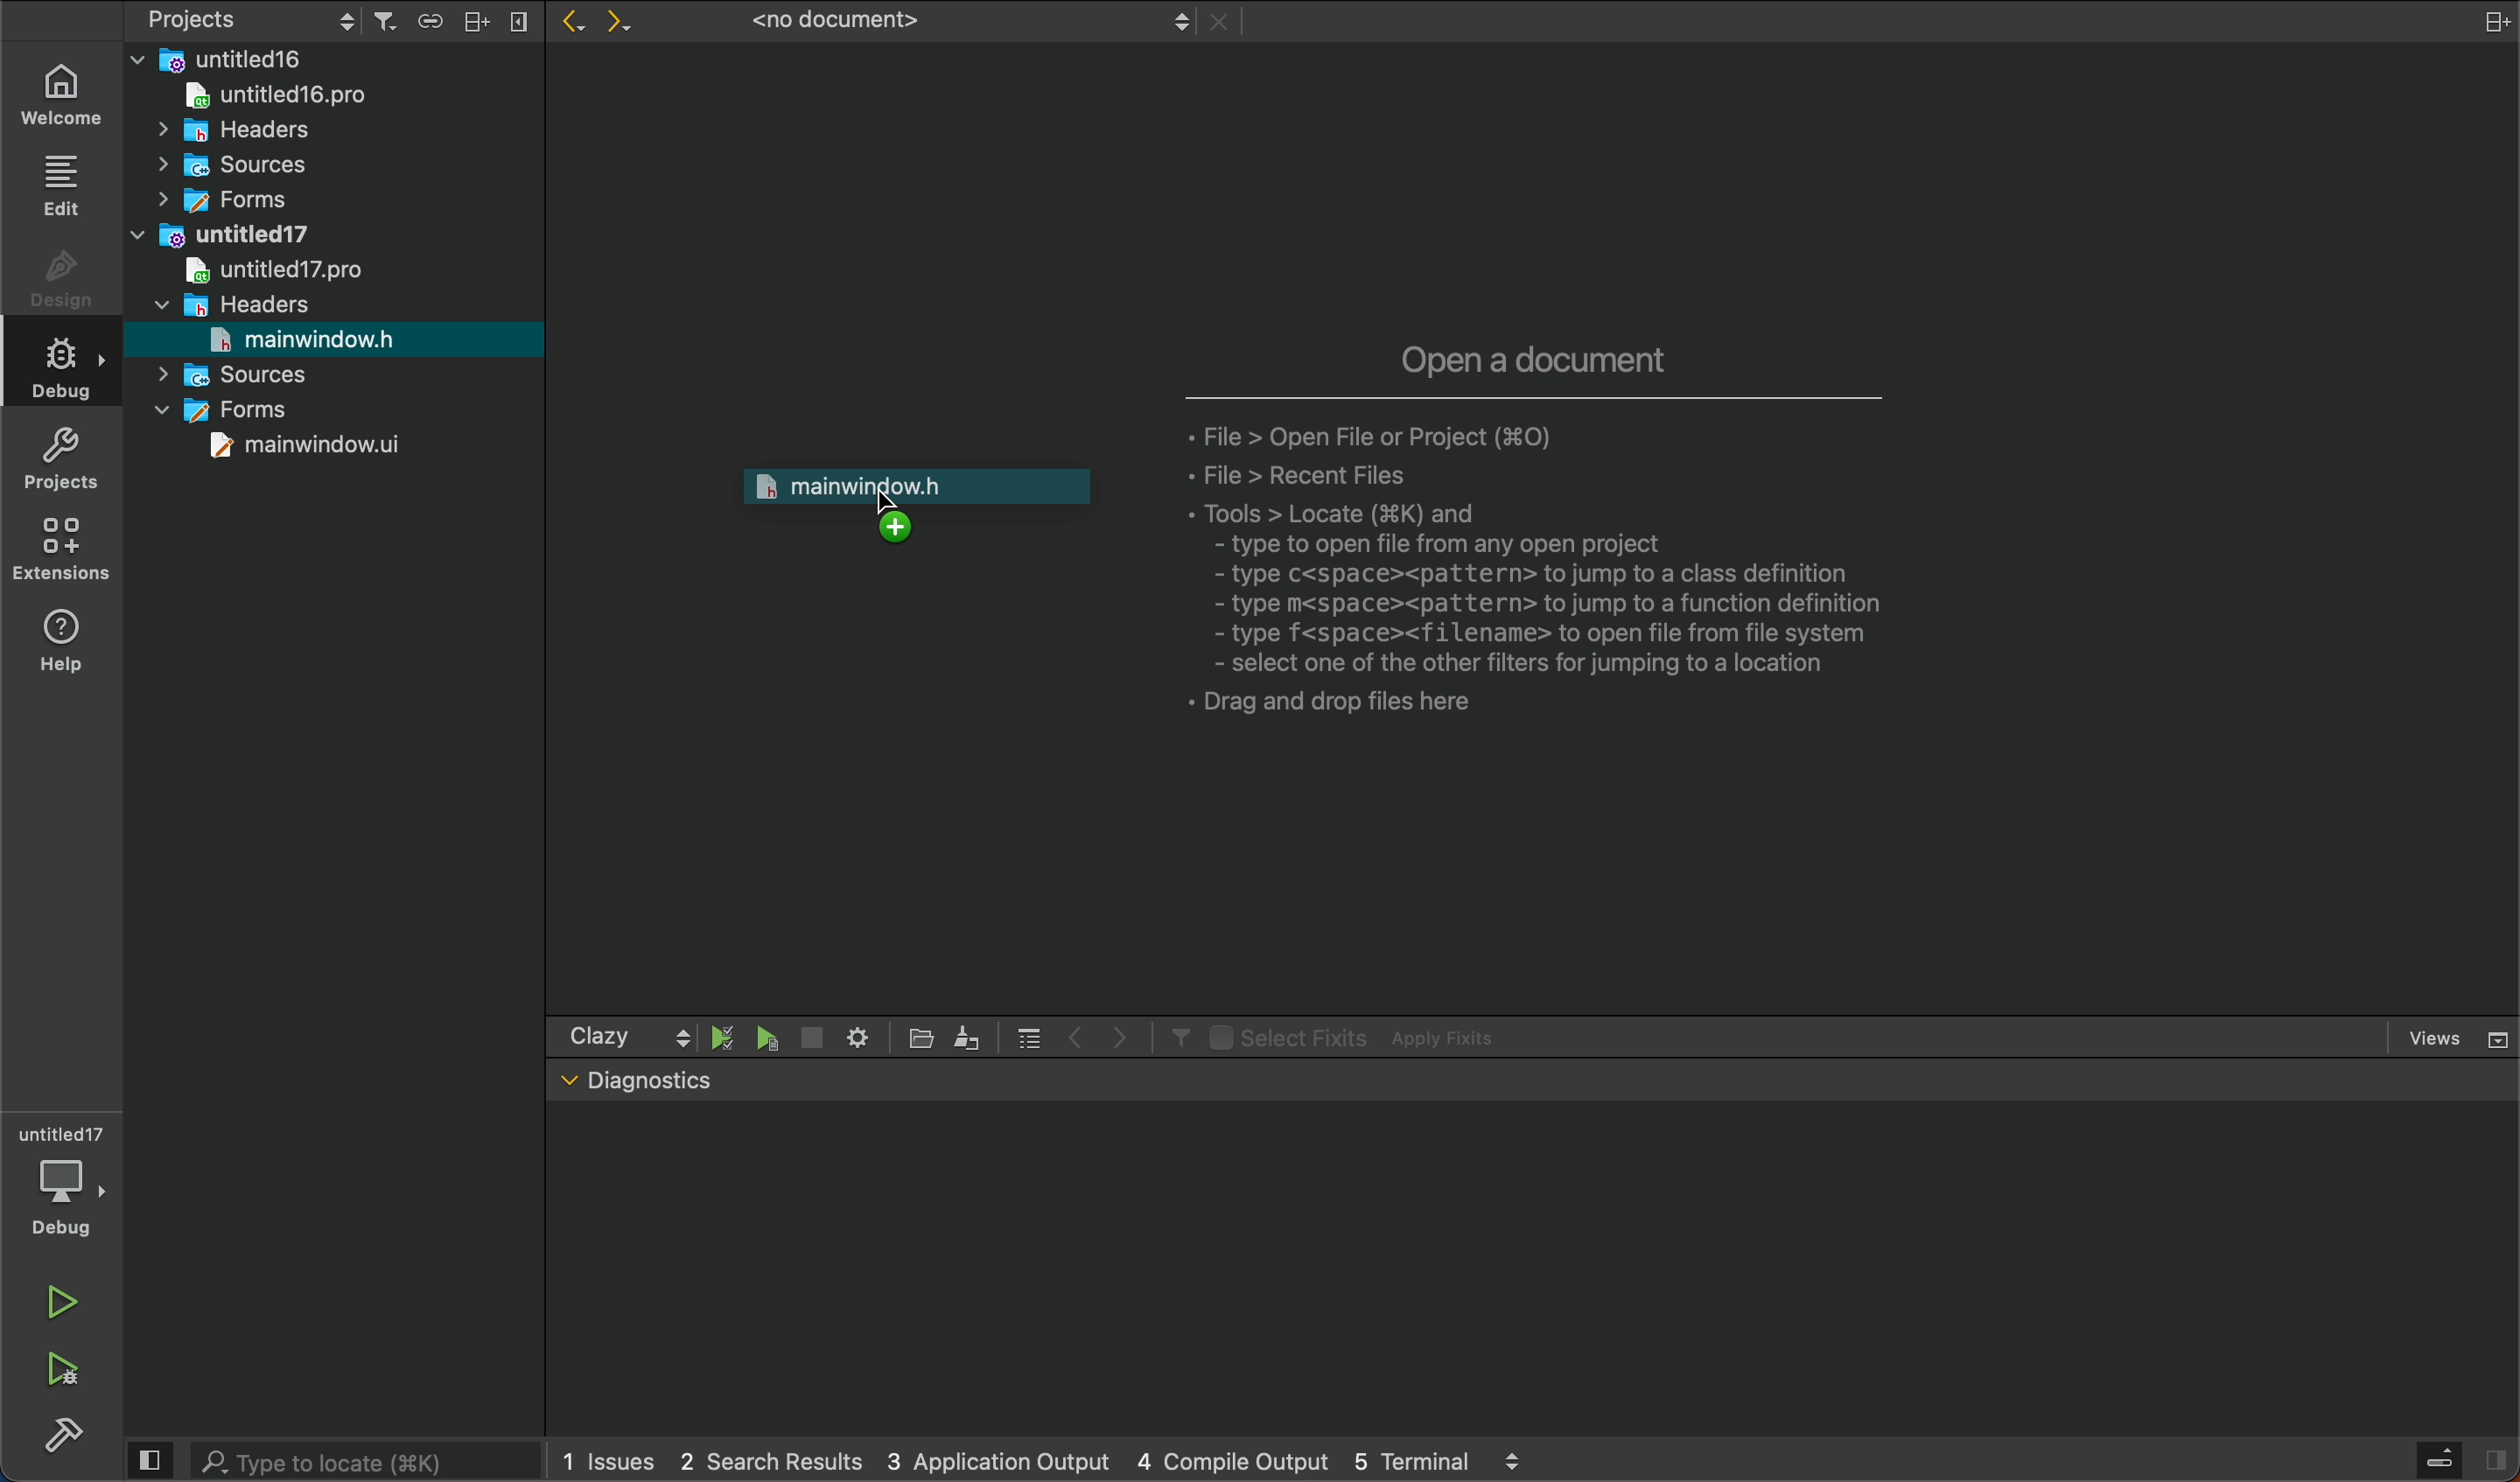 This screenshot has height=1482, width=2520. I want to click on sidebar toggle, so click(2465, 1461).